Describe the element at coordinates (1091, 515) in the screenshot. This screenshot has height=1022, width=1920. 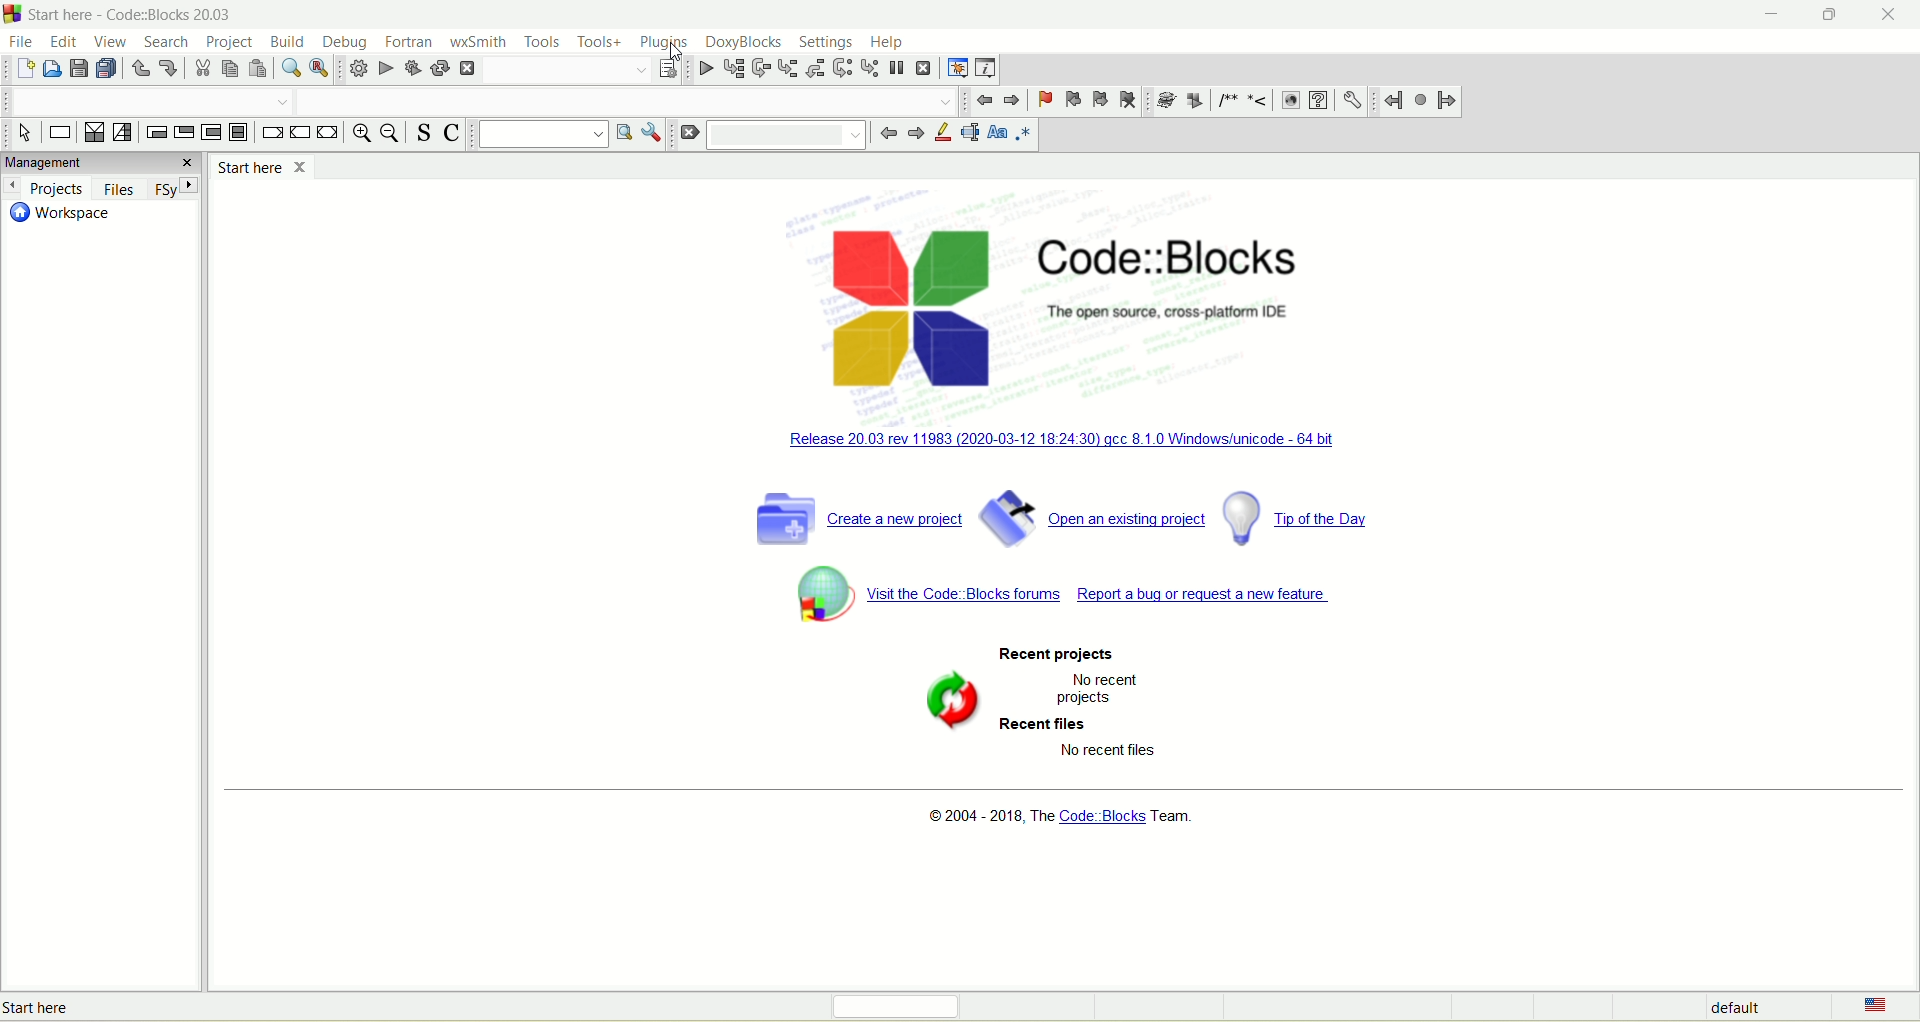
I see `open an existing project` at that location.